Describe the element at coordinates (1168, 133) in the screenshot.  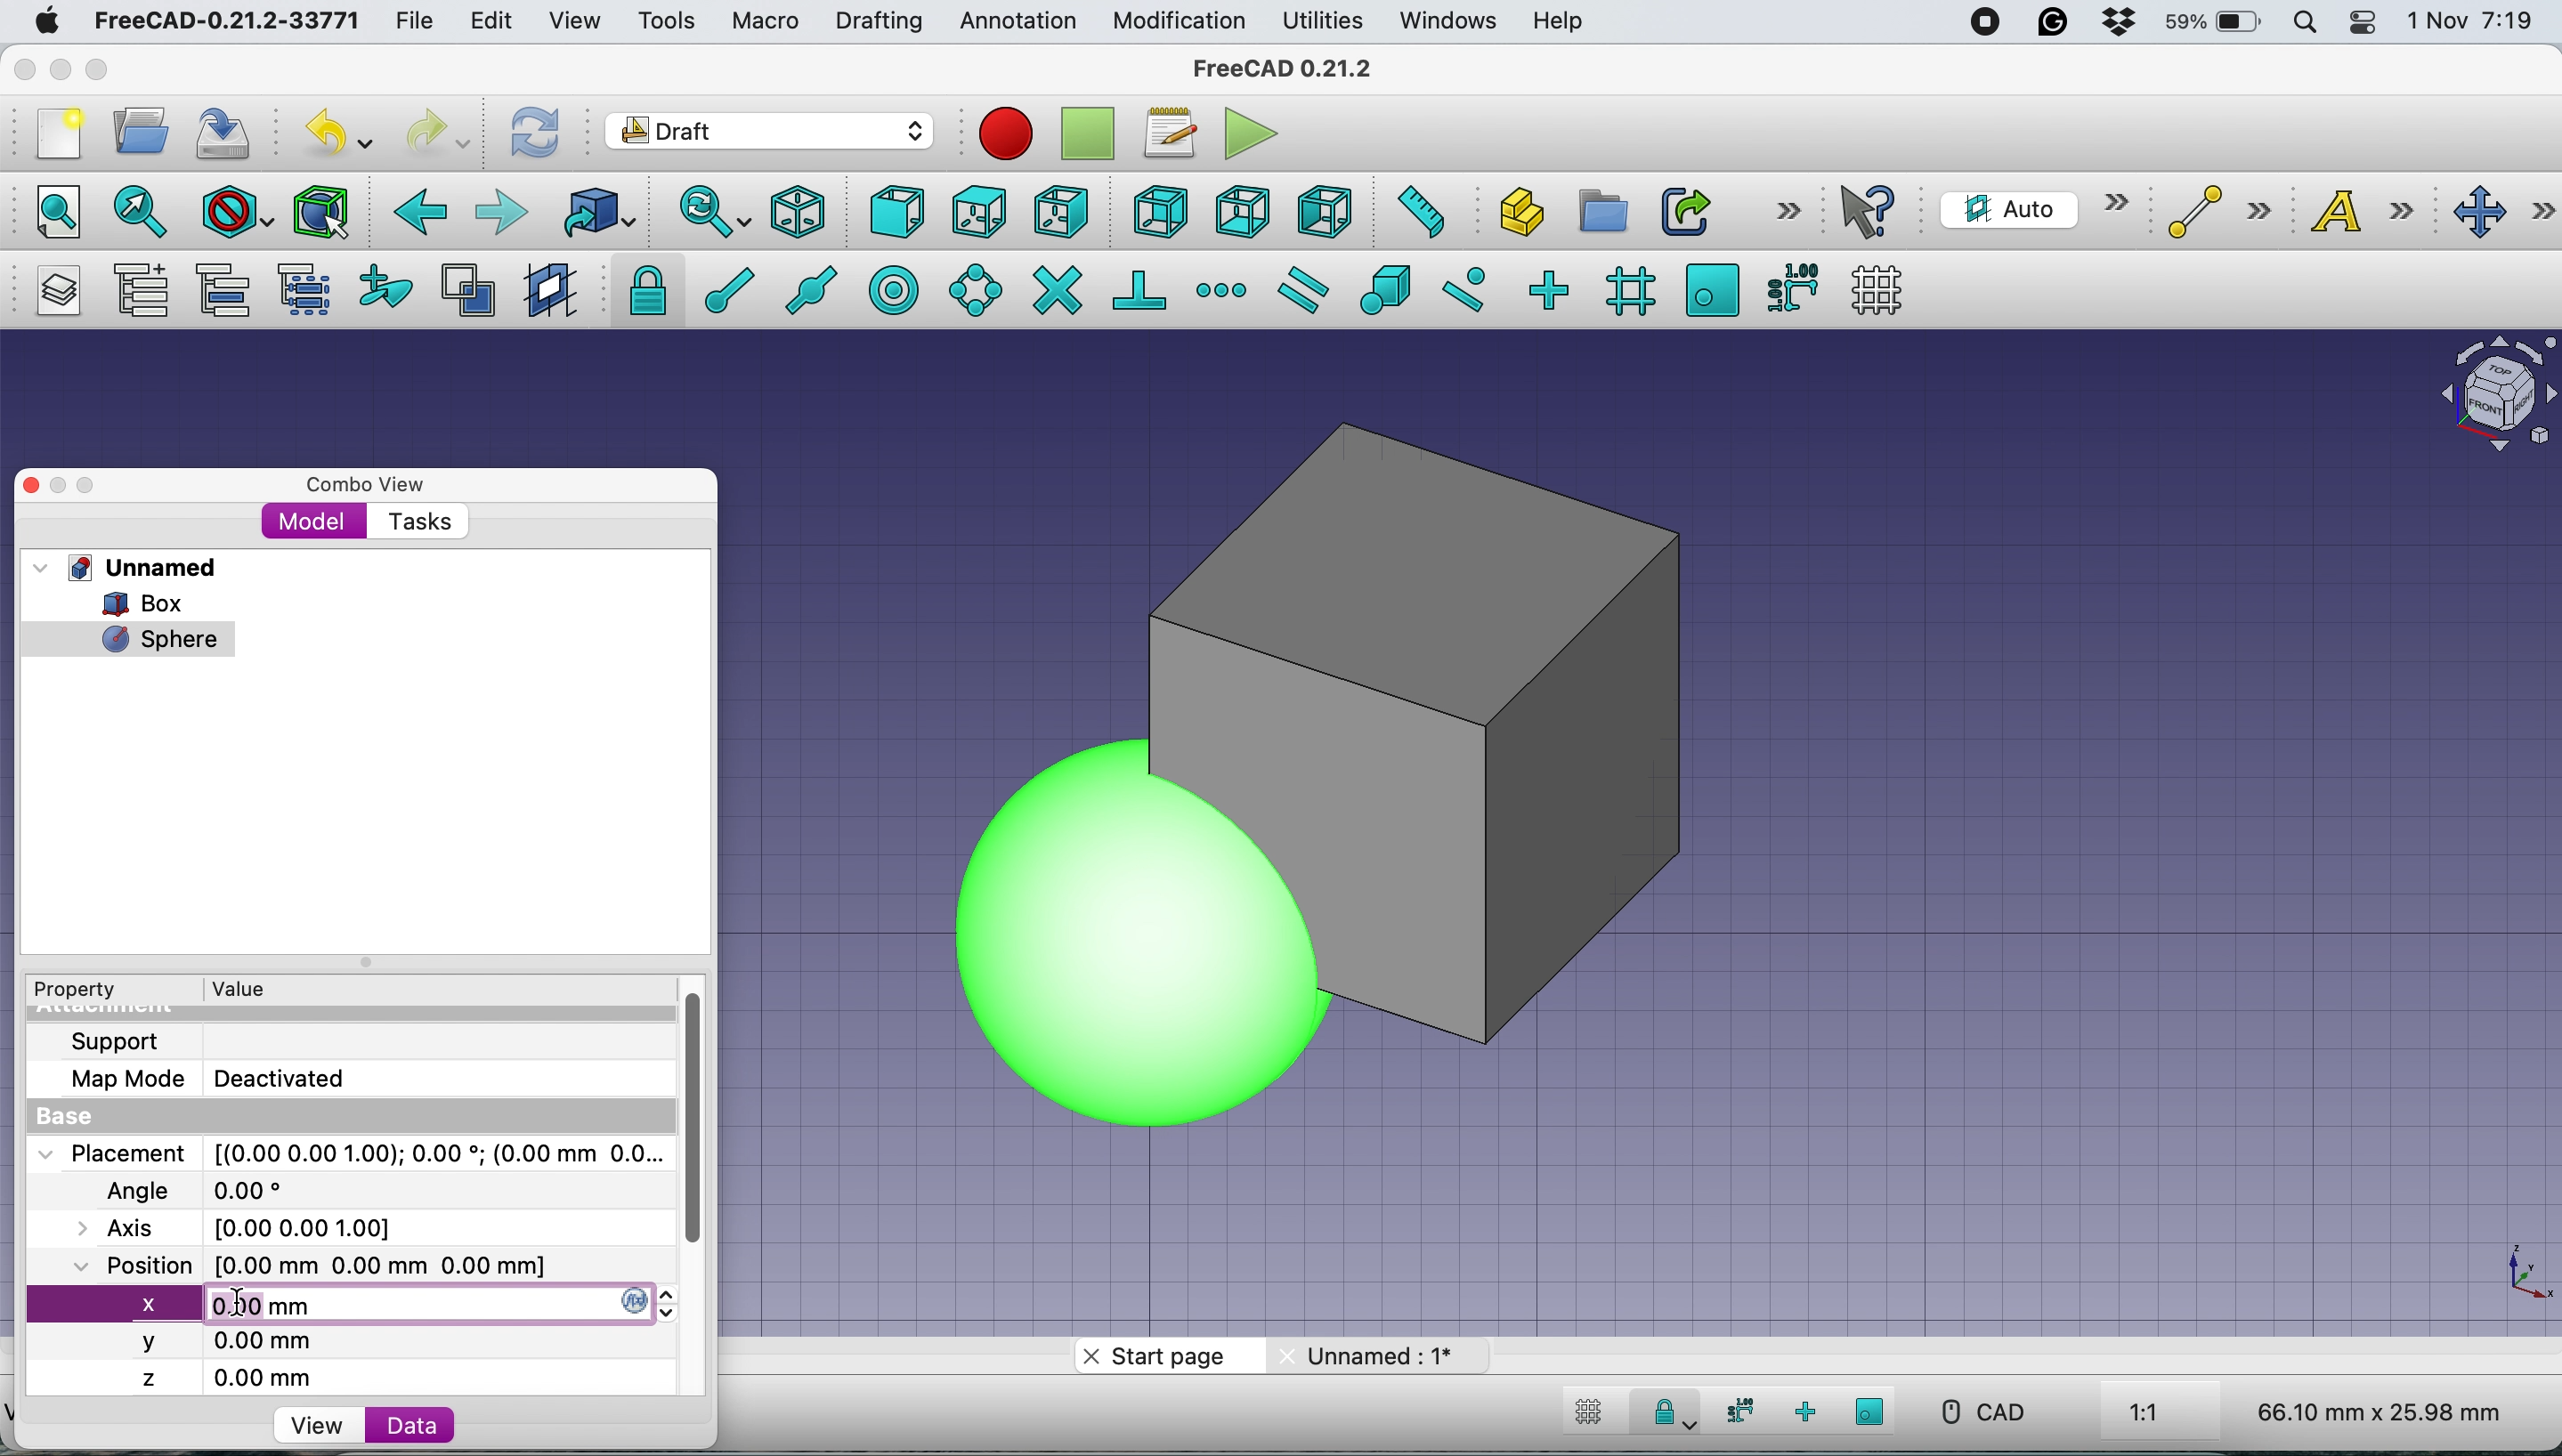
I see `macros` at that location.